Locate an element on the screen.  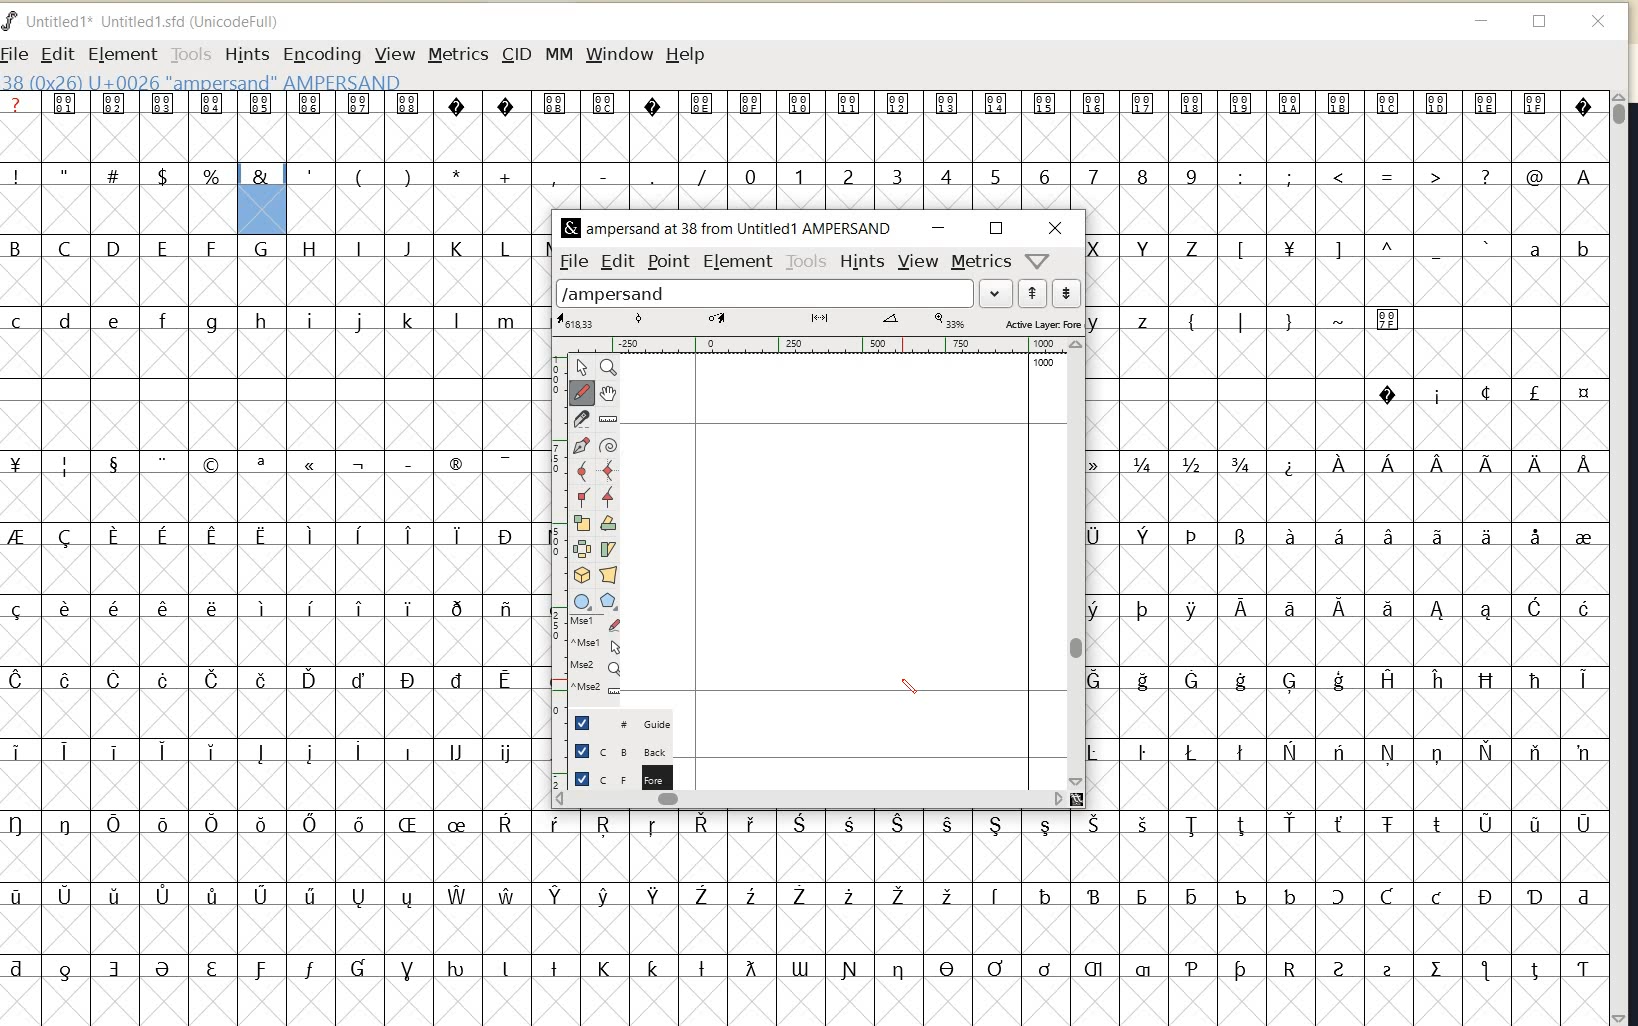
glyph selected is located at coordinates (263, 199).